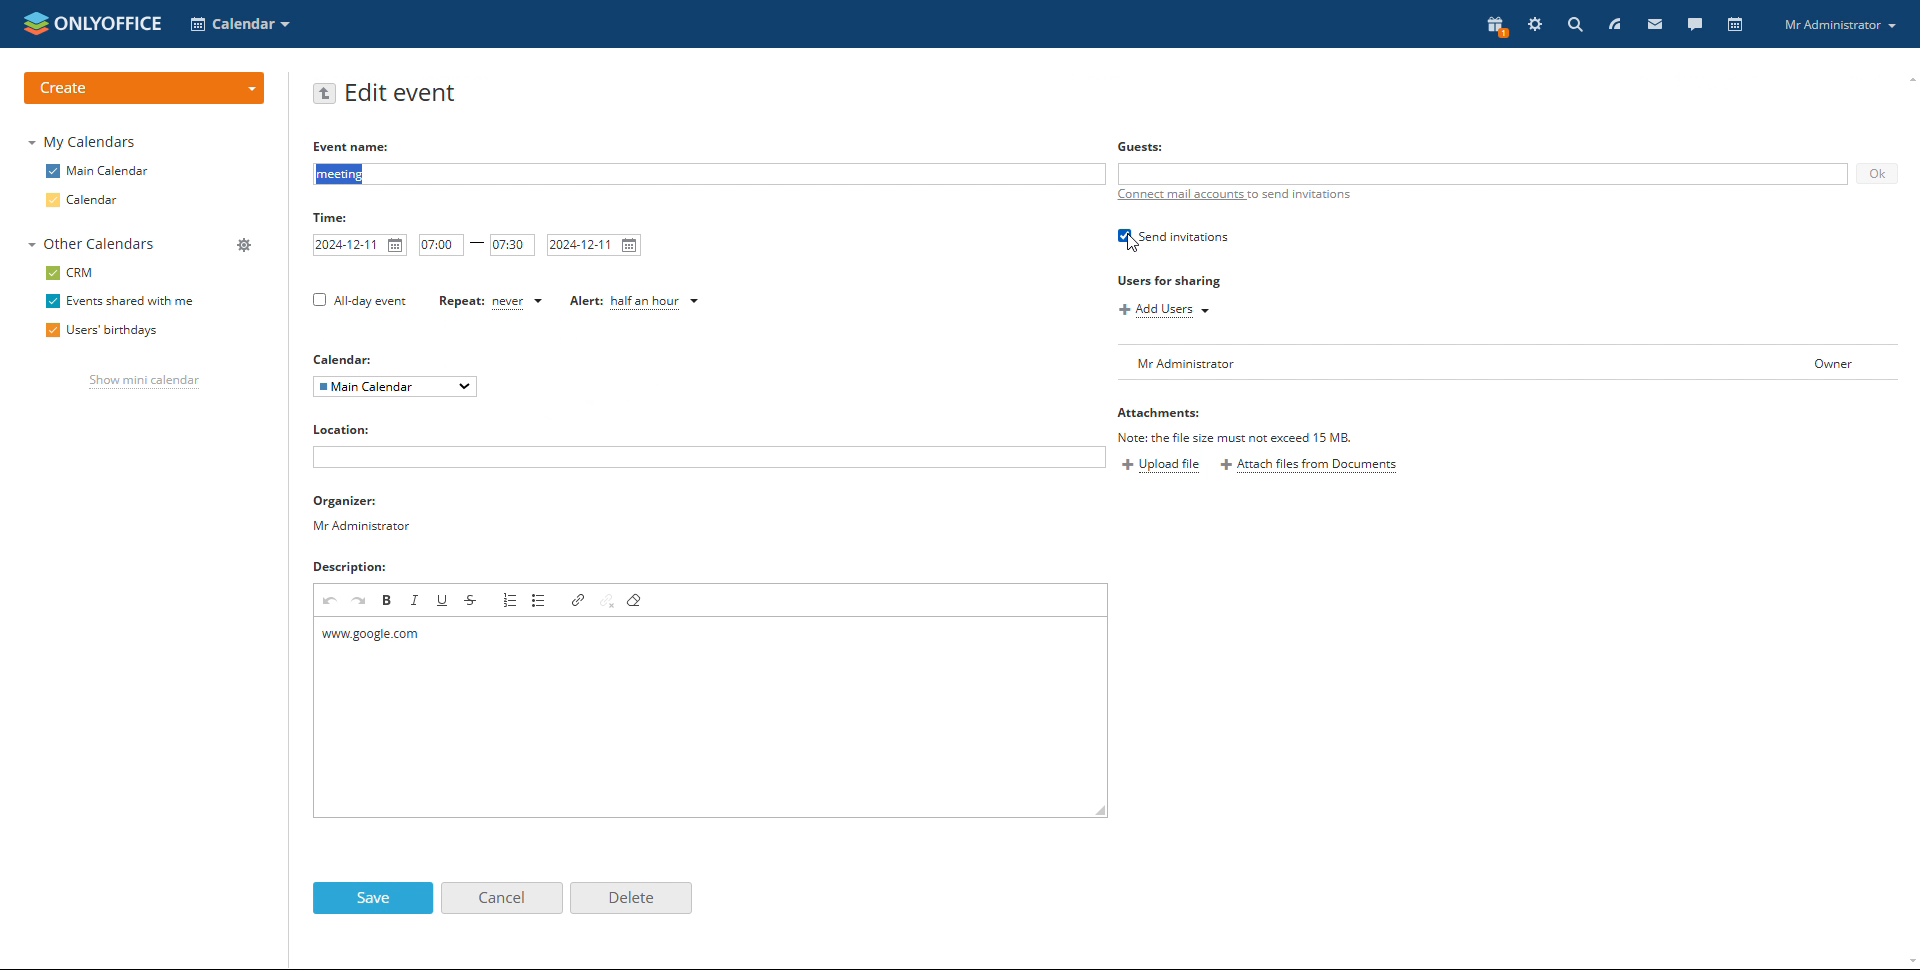 Image resolution: width=1920 pixels, height=970 pixels. I want to click on users' birthdays, so click(101, 331).